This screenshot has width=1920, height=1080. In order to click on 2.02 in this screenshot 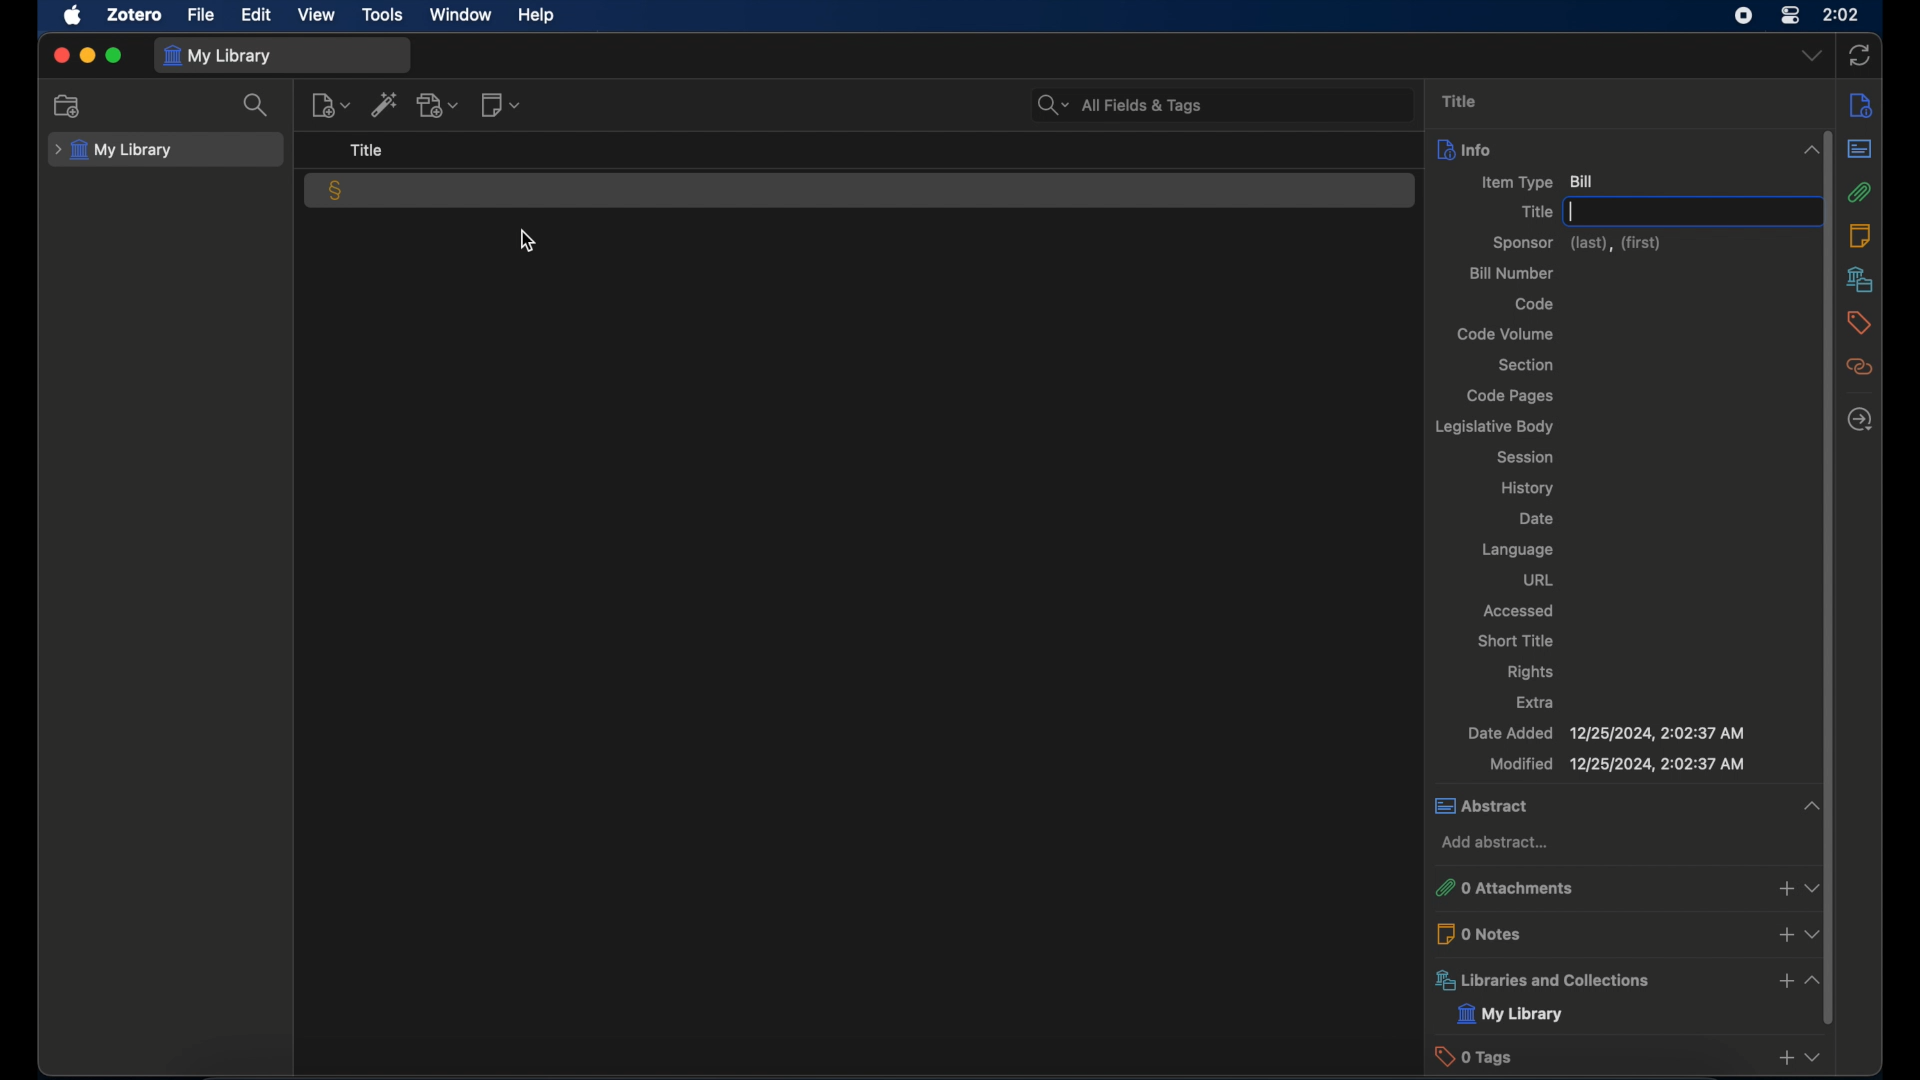, I will do `click(1842, 13)`.